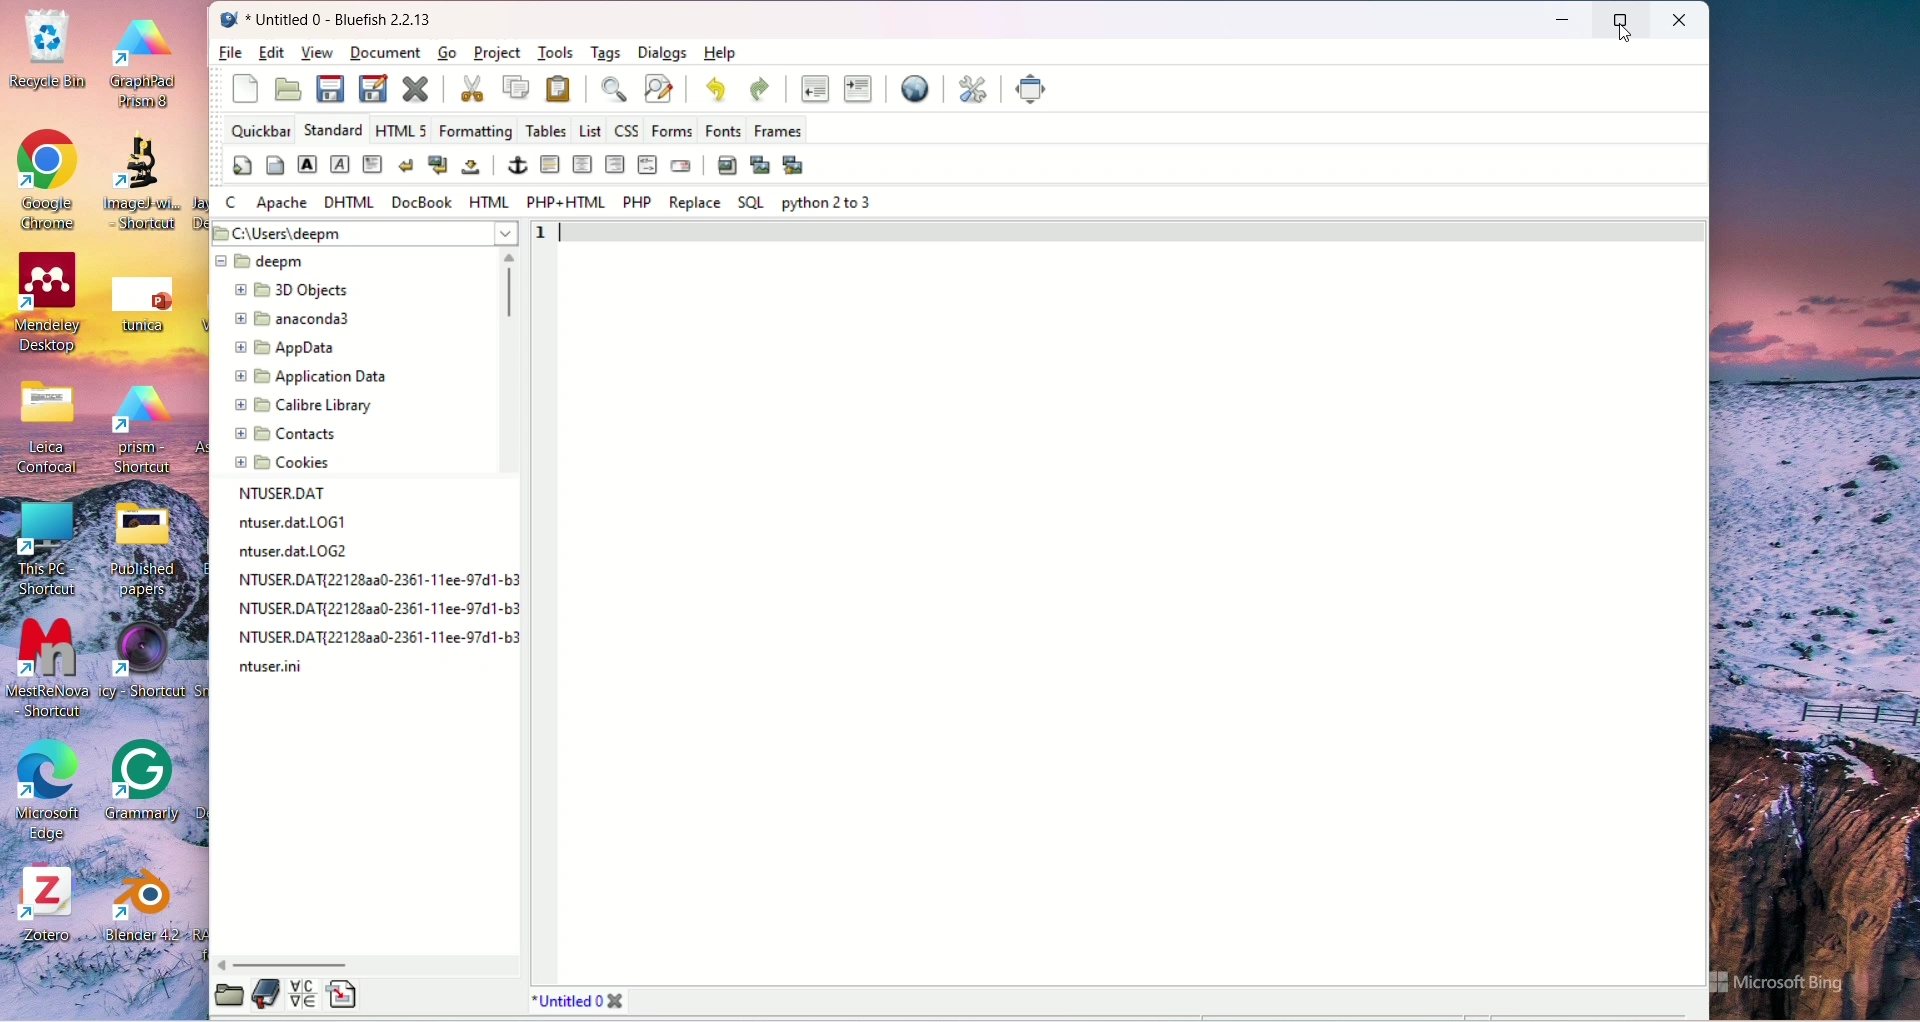 The width and height of the screenshot is (1920, 1022). What do you see at coordinates (558, 87) in the screenshot?
I see `paste` at bounding box center [558, 87].